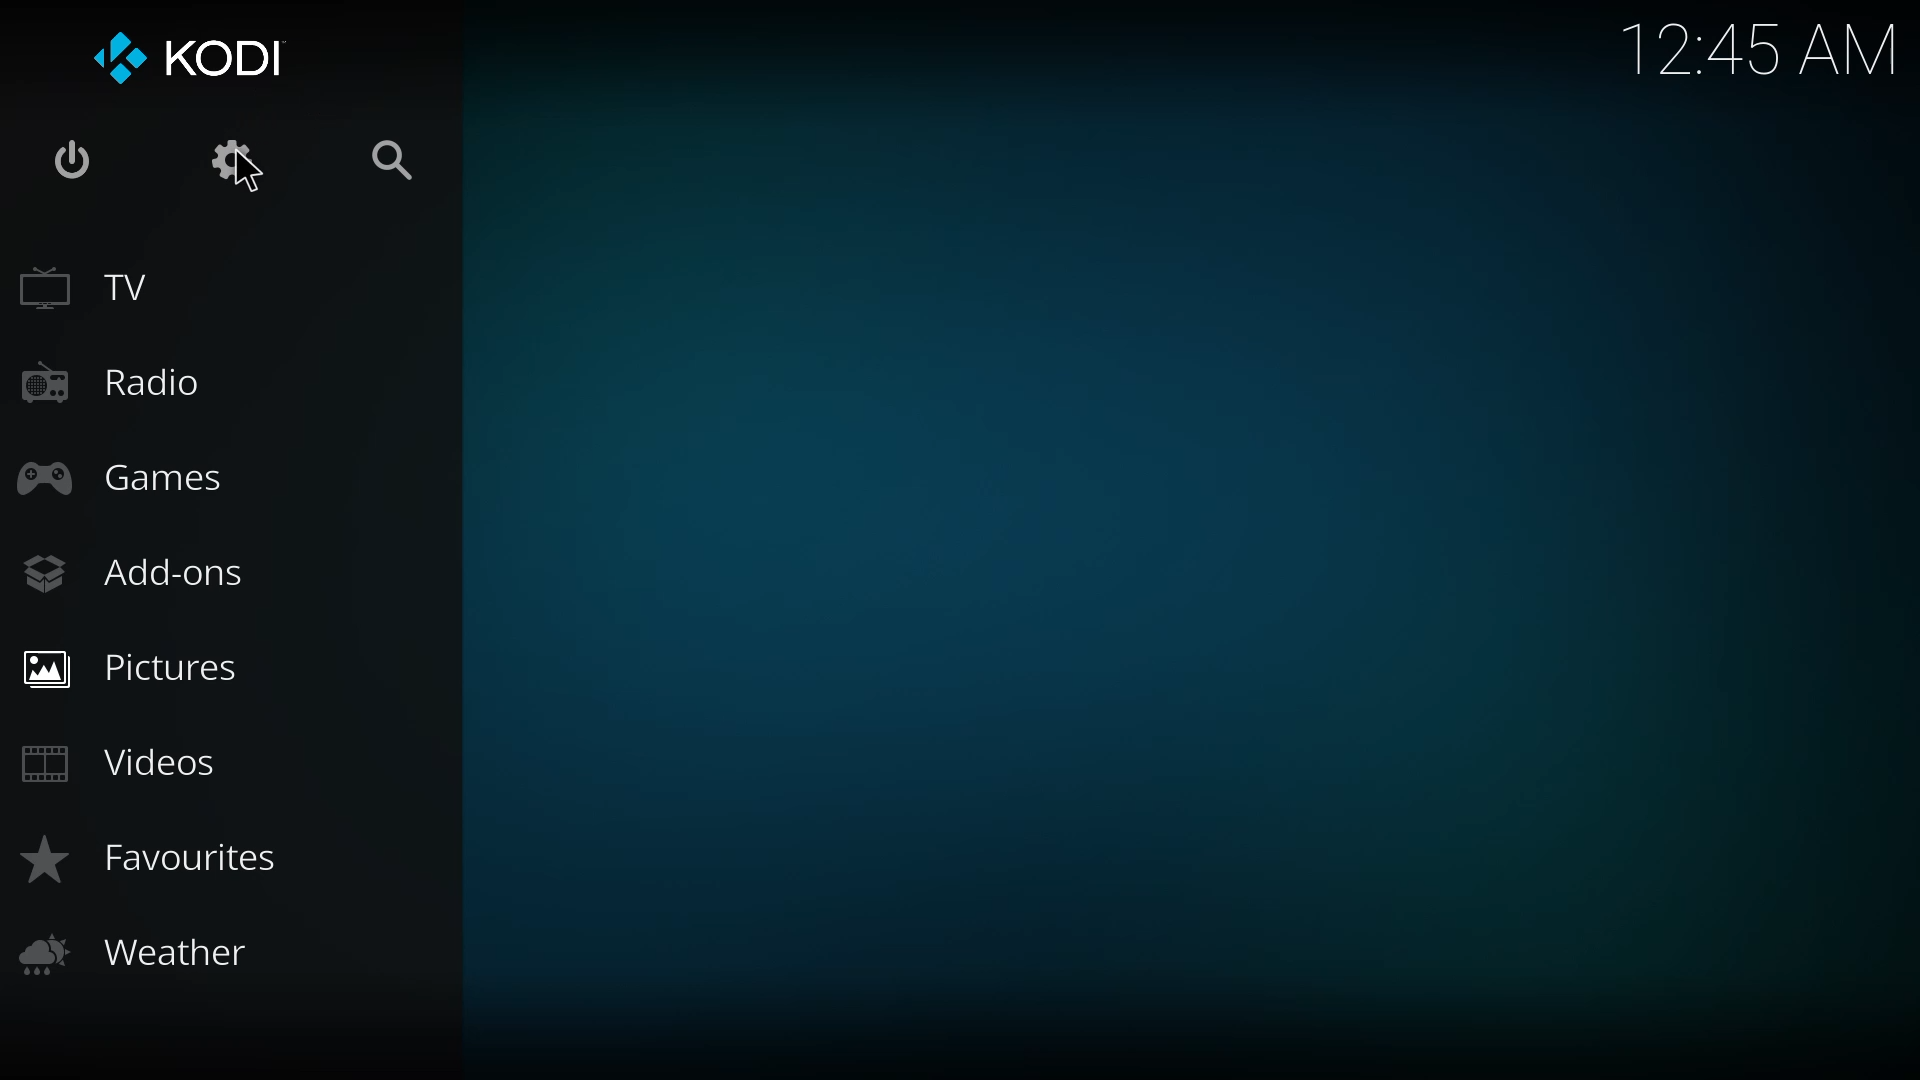 This screenshot has height=1080, width=1920. What do you see at coordinates (1765, 46) in the screenshot?
I see `time` at bounding box center [1765, 46].